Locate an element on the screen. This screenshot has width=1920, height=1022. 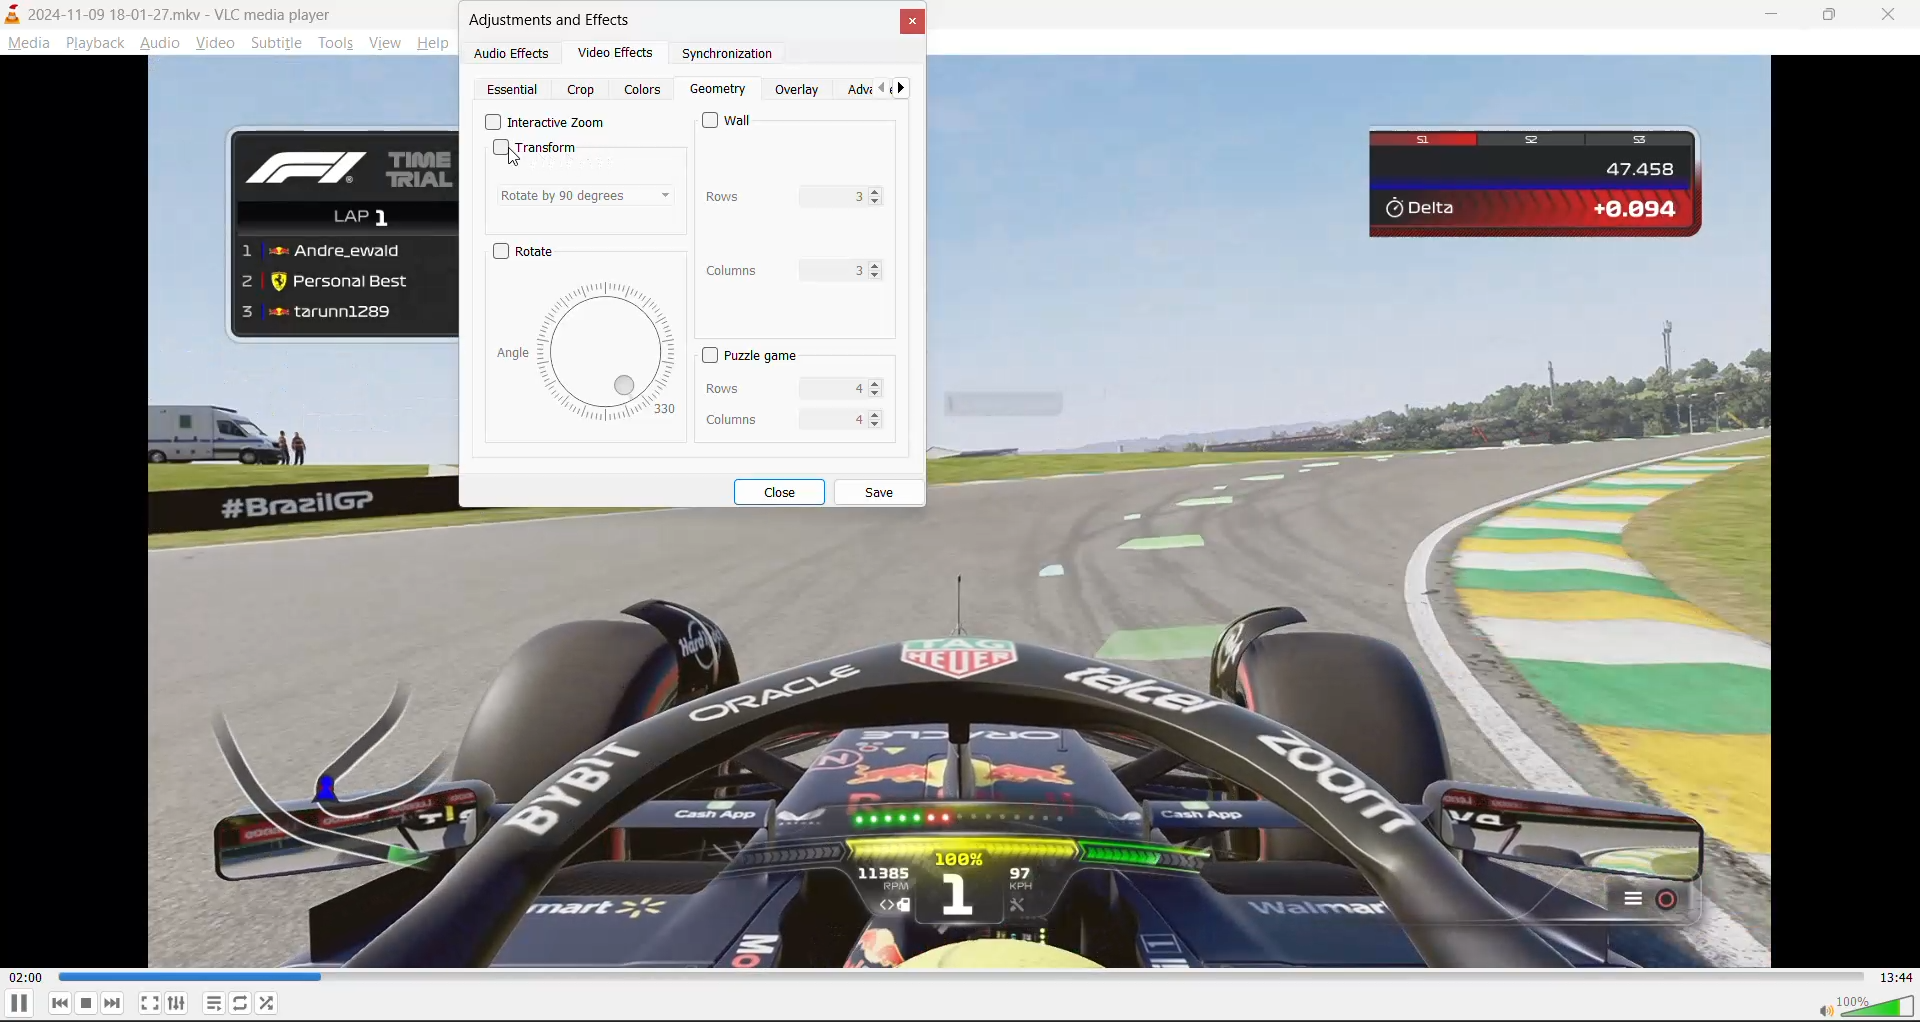
Increase is located at coordinates (878, 264).